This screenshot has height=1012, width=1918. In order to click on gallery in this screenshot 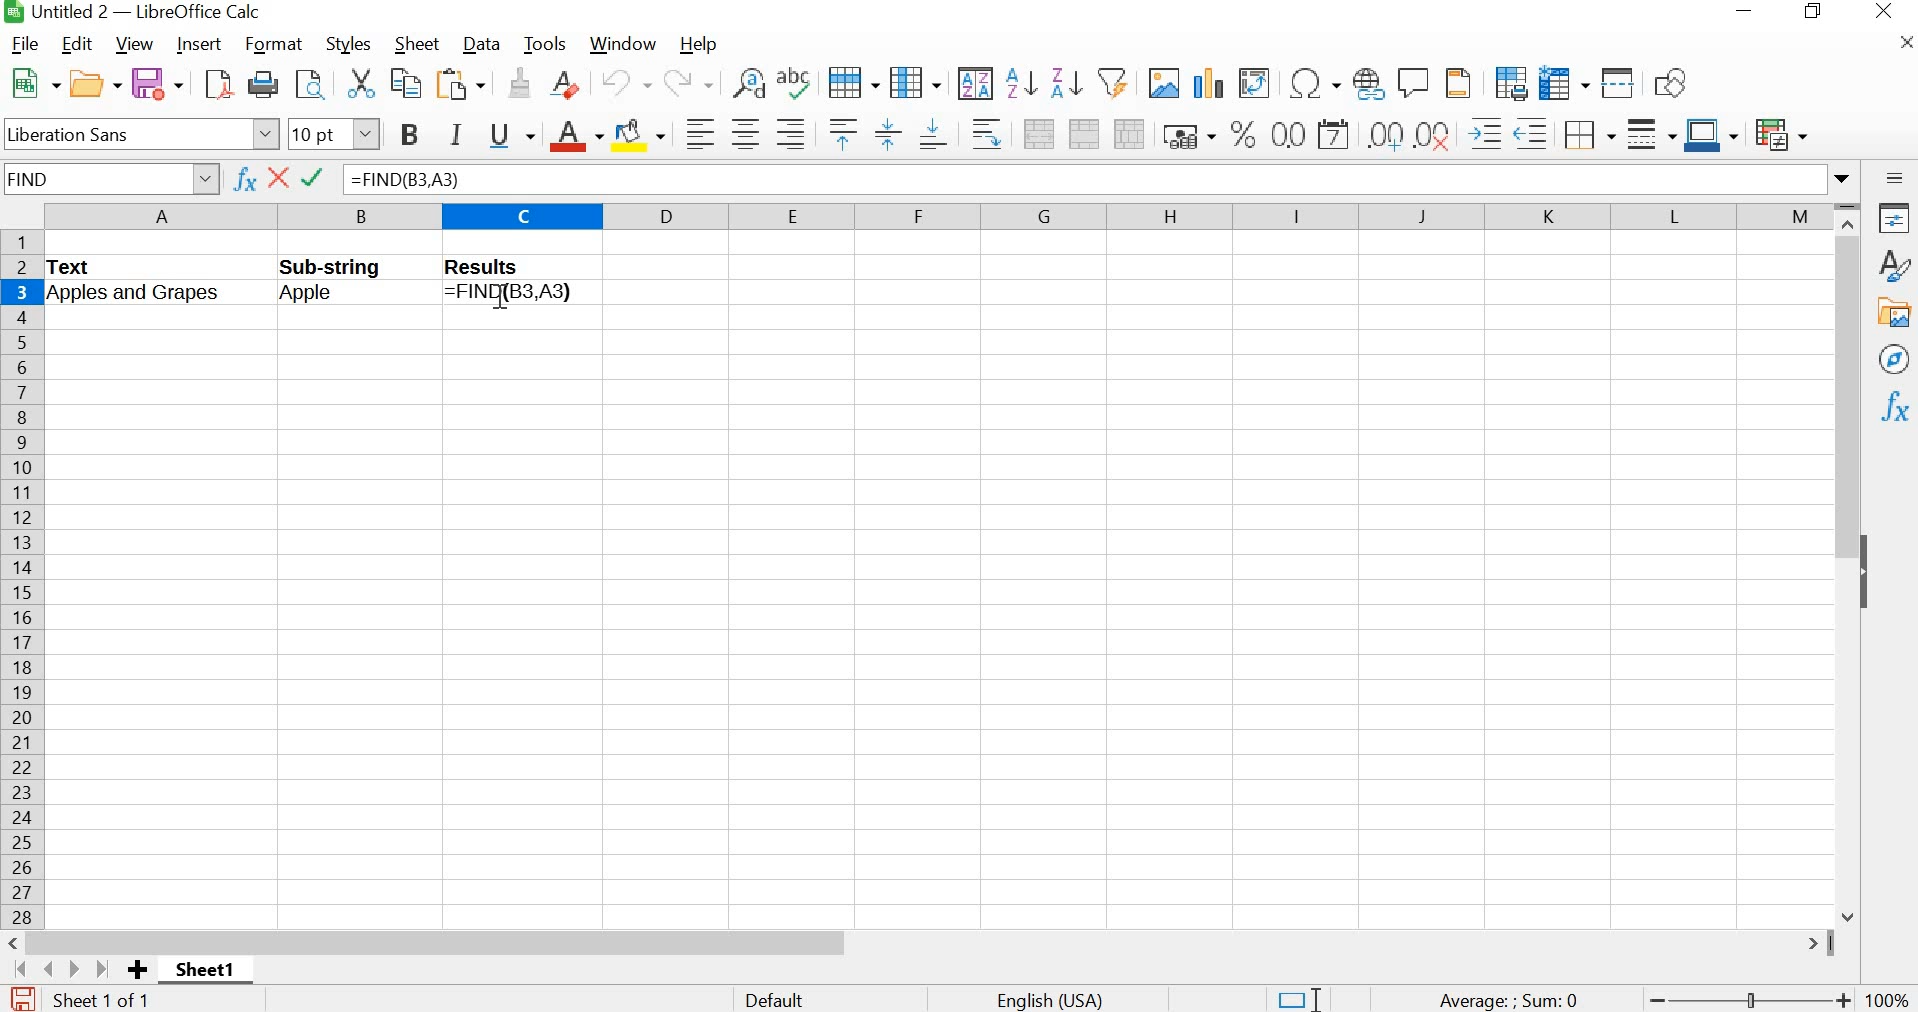, I will do `click(1893, 313)`.